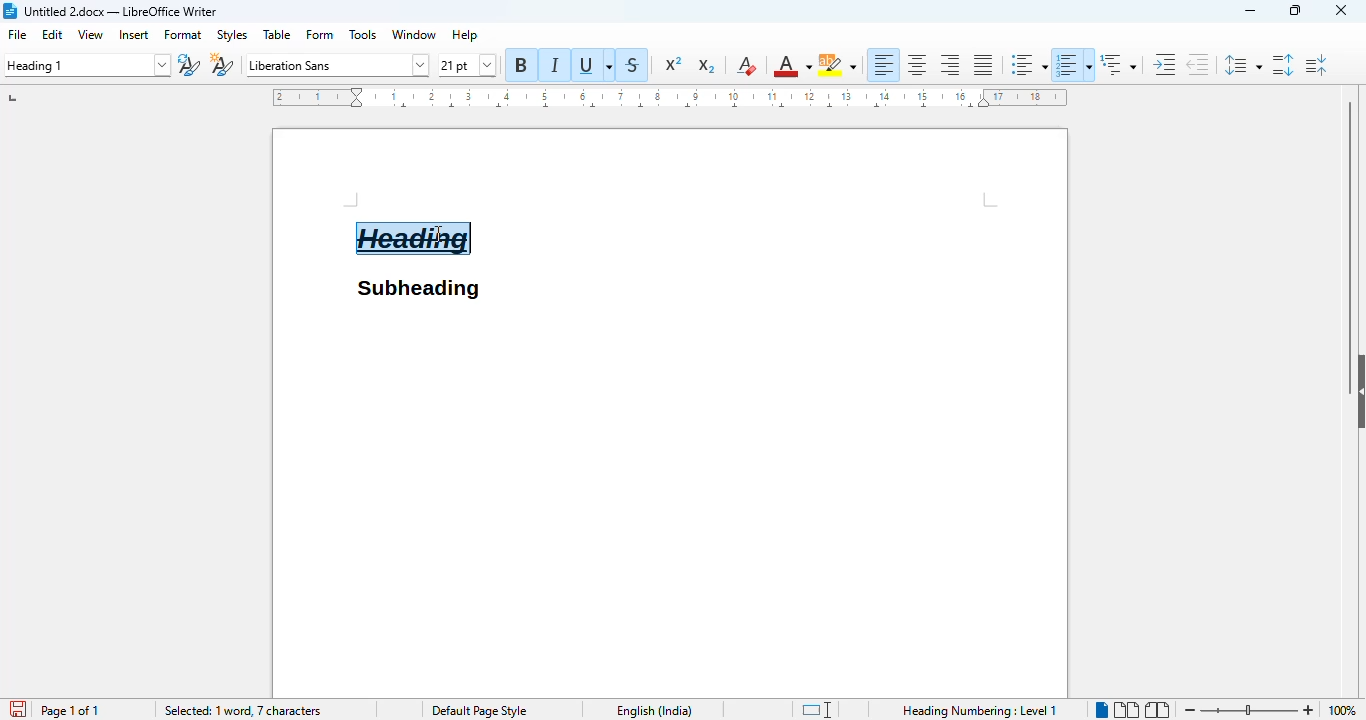 The width and height of the screenshot is (1366, 720). I want to click on superscript, so click(674, 64).